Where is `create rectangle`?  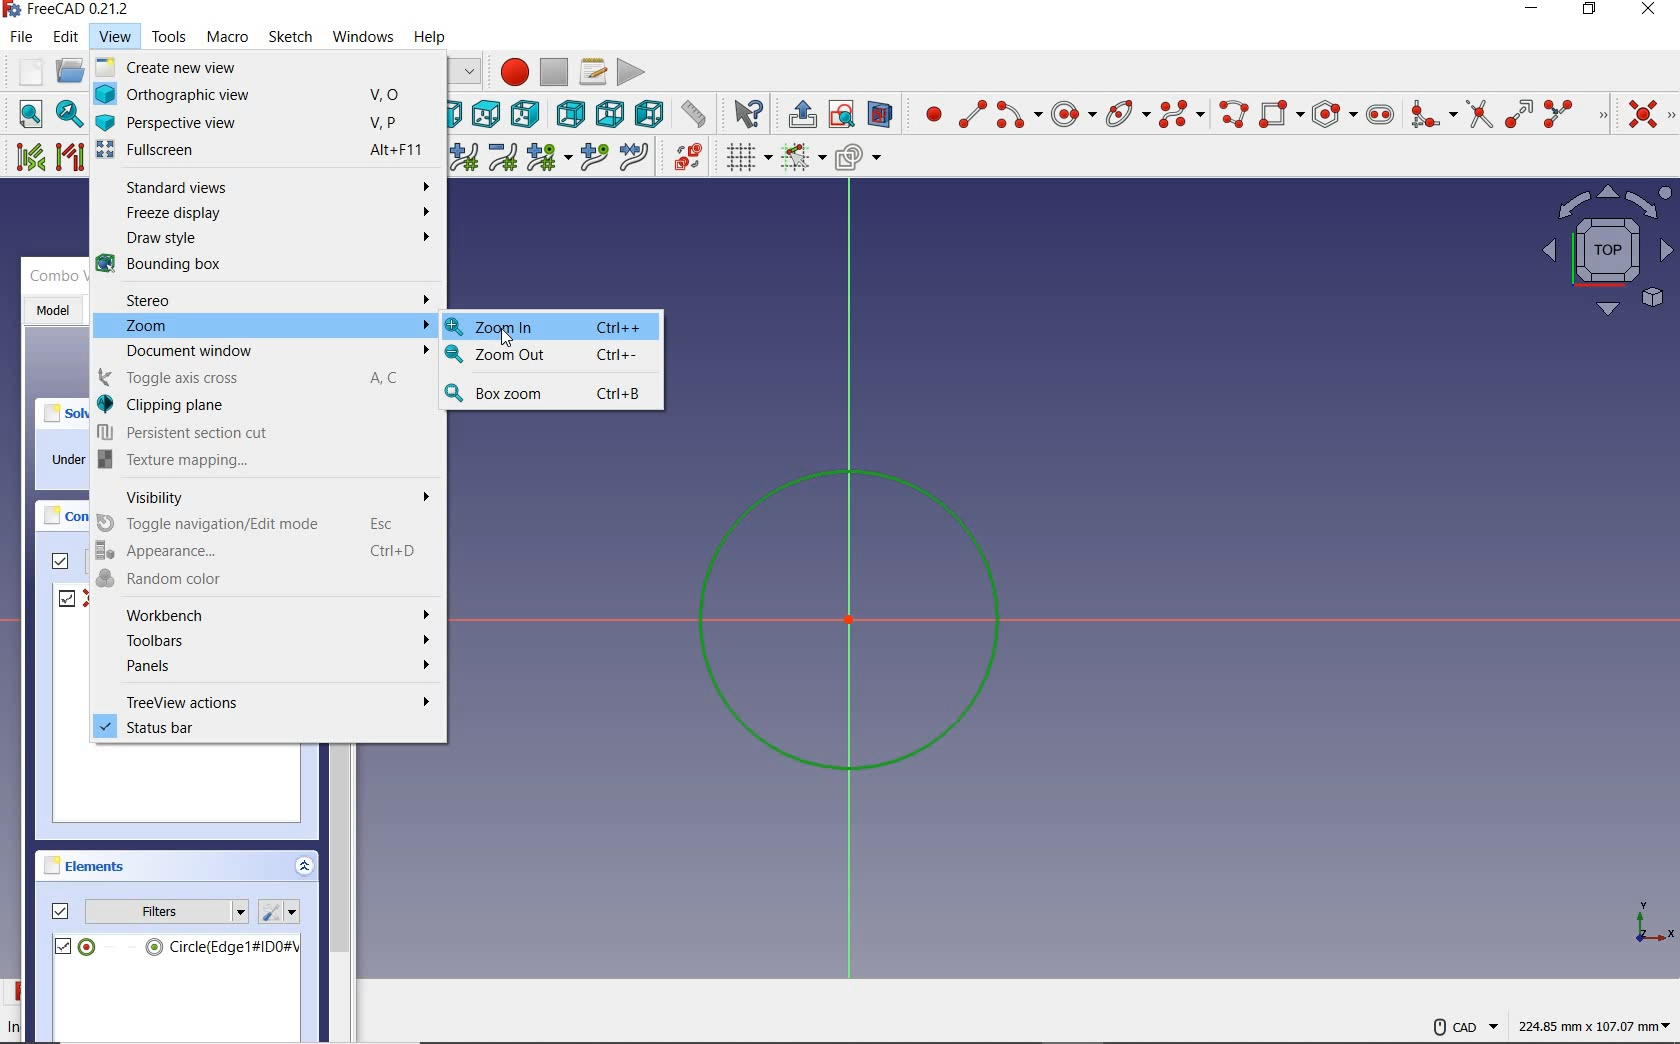 create rectangle is located at coordinates (1282, 114).